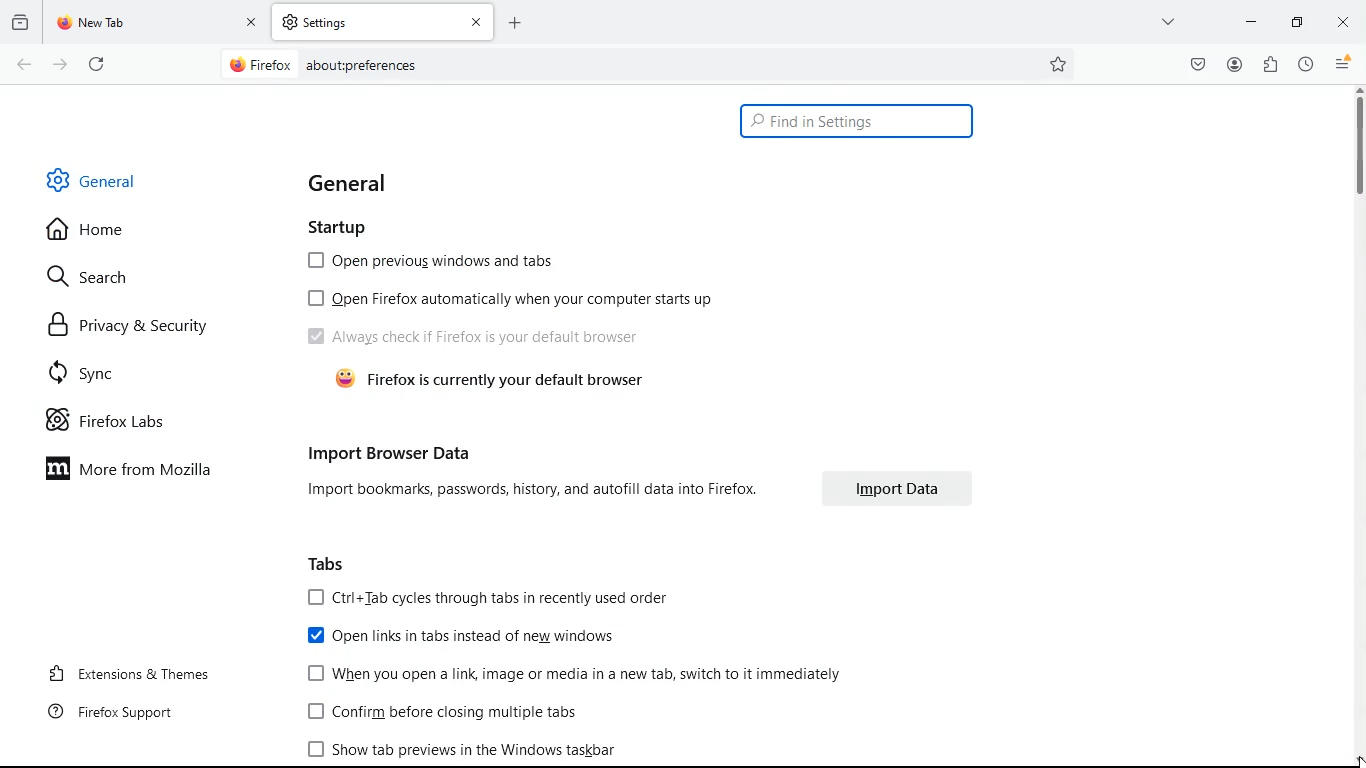 The width and height of the screenshot is (1366, 768). What do you see at coordinates (1170, 21) in the screenshot?
I see `more` at bounding box center [1170, 21].